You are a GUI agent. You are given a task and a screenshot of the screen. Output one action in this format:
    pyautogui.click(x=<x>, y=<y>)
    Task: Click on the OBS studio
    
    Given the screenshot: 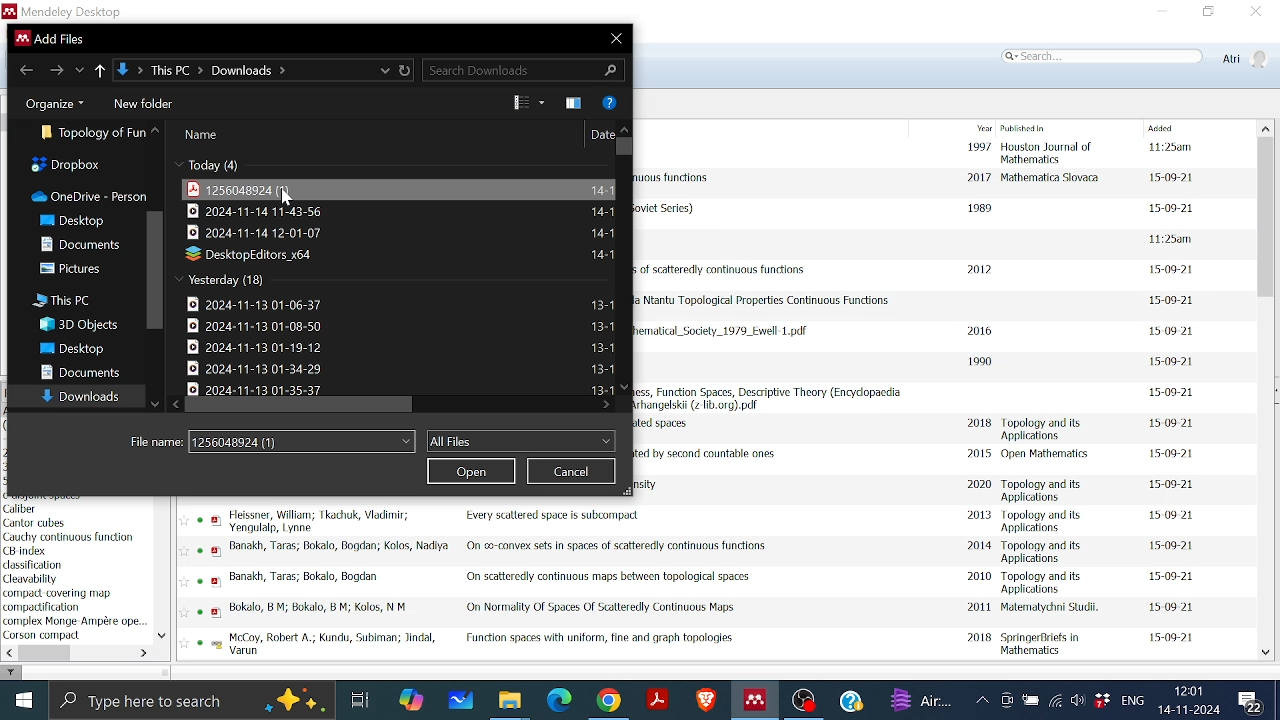 What is the action you would take?
    pyautogui.click(x=806, y=700)
    